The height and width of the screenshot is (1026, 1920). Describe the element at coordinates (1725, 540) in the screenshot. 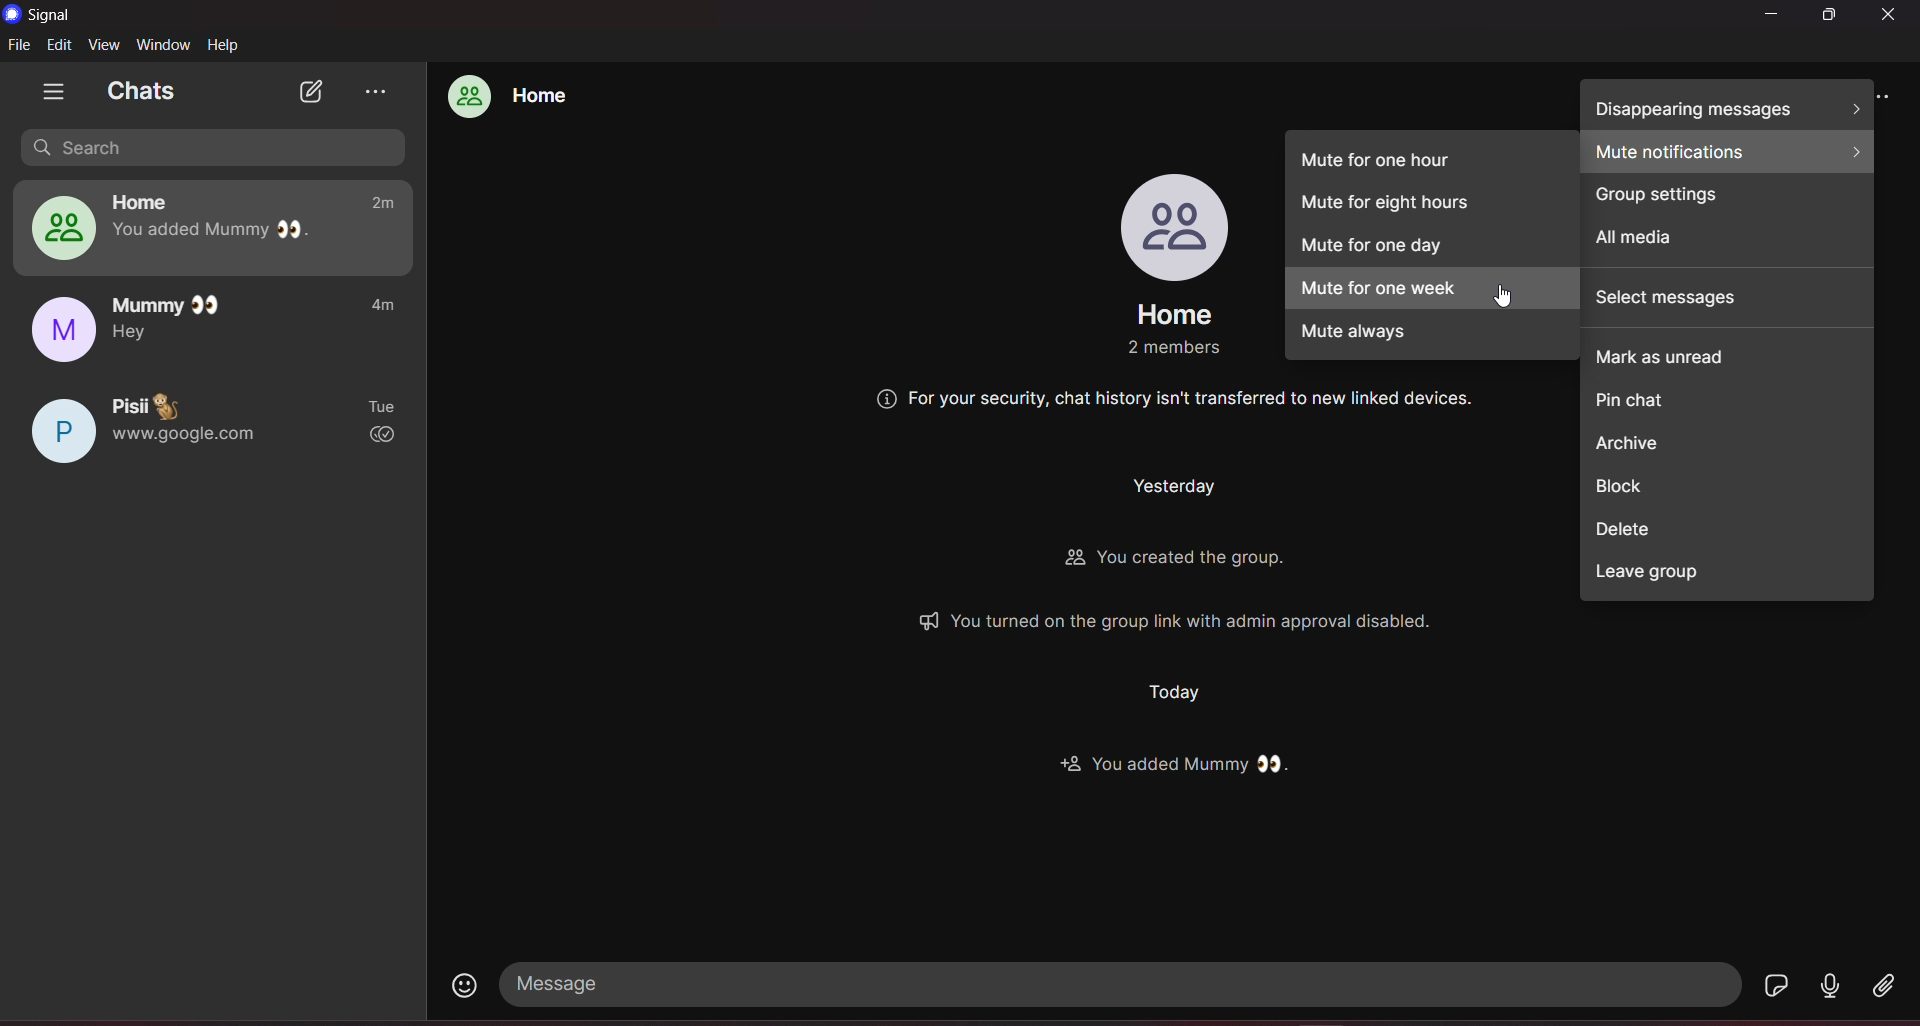

I see `delete` at that location.